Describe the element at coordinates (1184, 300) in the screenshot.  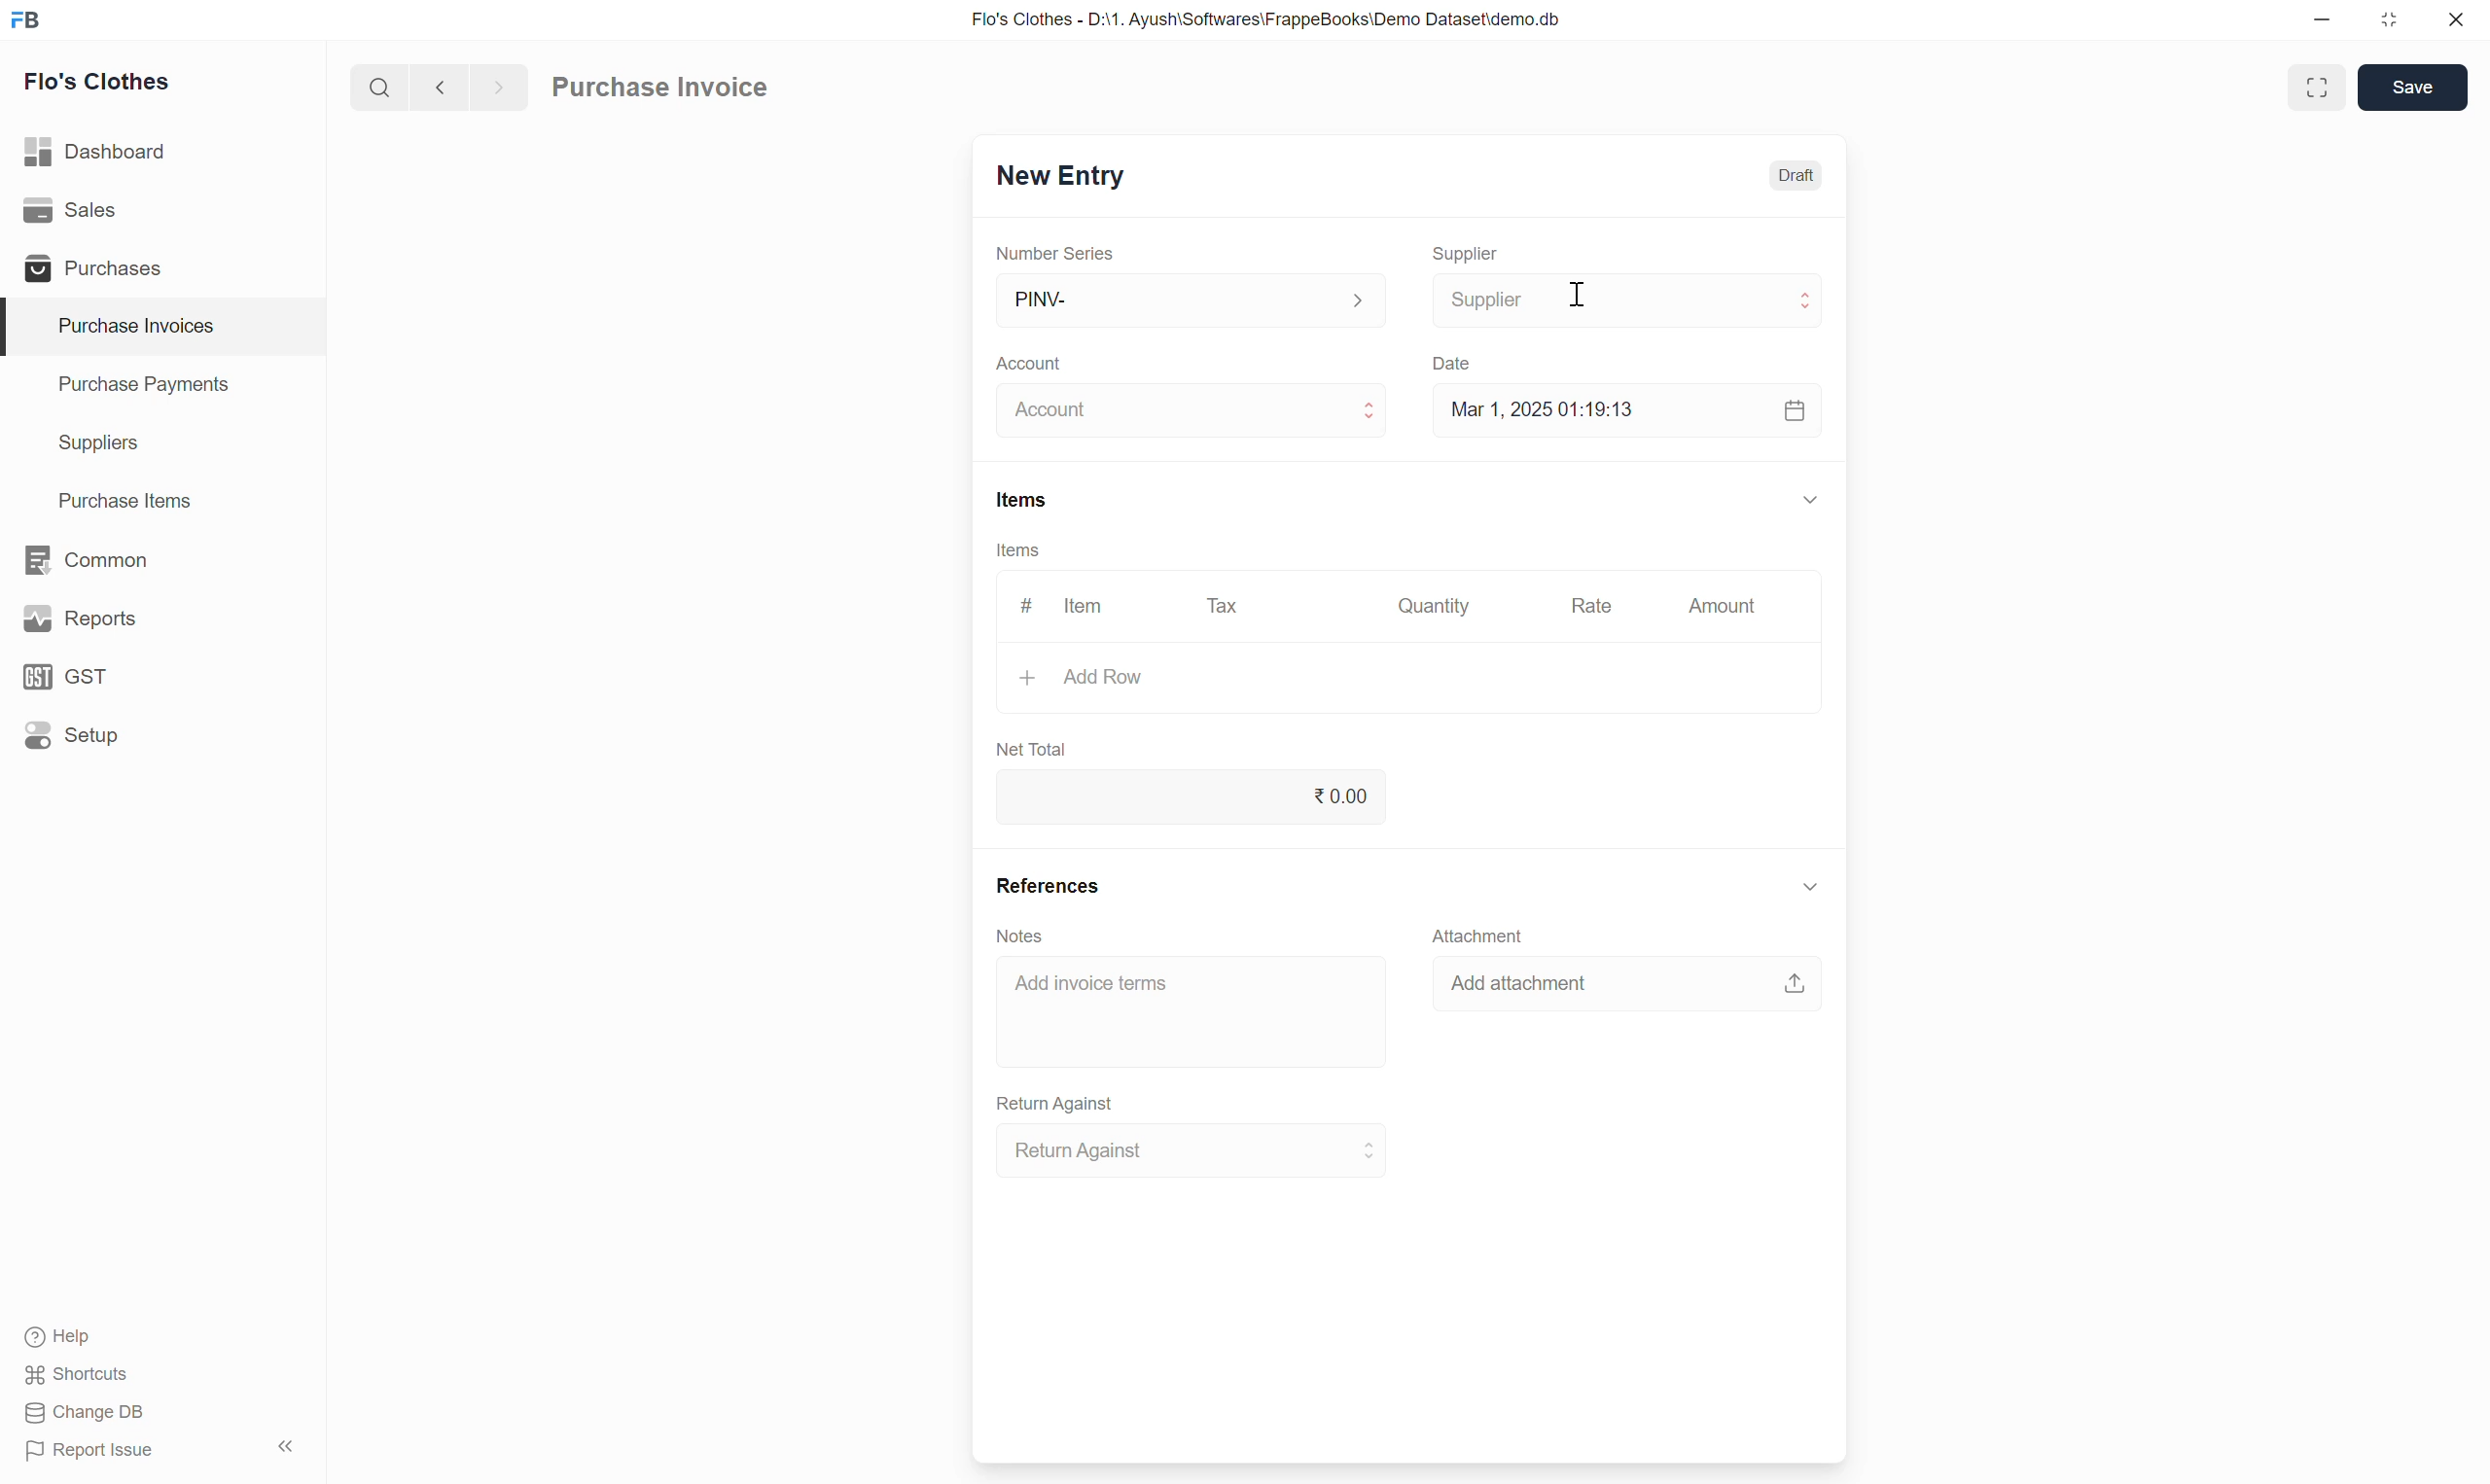
I see `PINV-` at that location.